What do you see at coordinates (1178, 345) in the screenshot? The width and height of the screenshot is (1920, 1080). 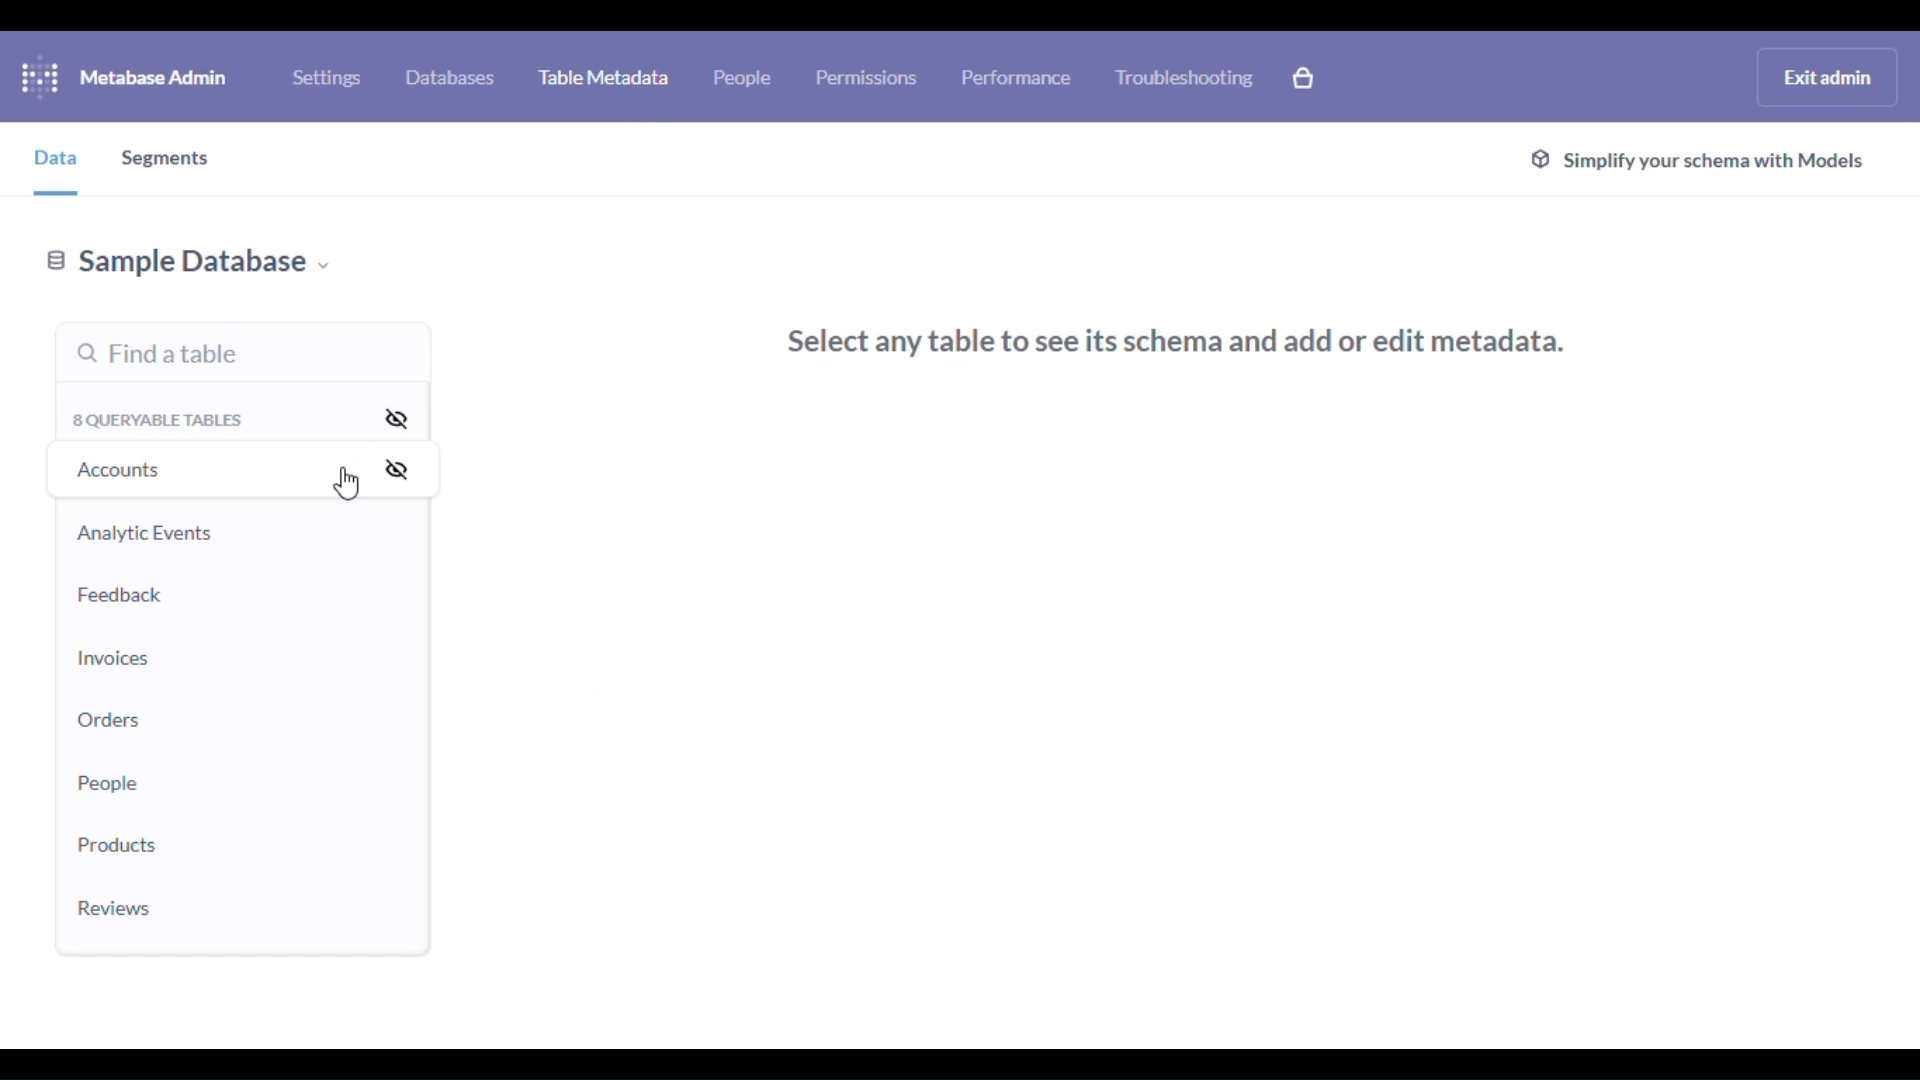 I see `select any table to see its schema and add or edit metadata.` at bounding box center [1178, 345].